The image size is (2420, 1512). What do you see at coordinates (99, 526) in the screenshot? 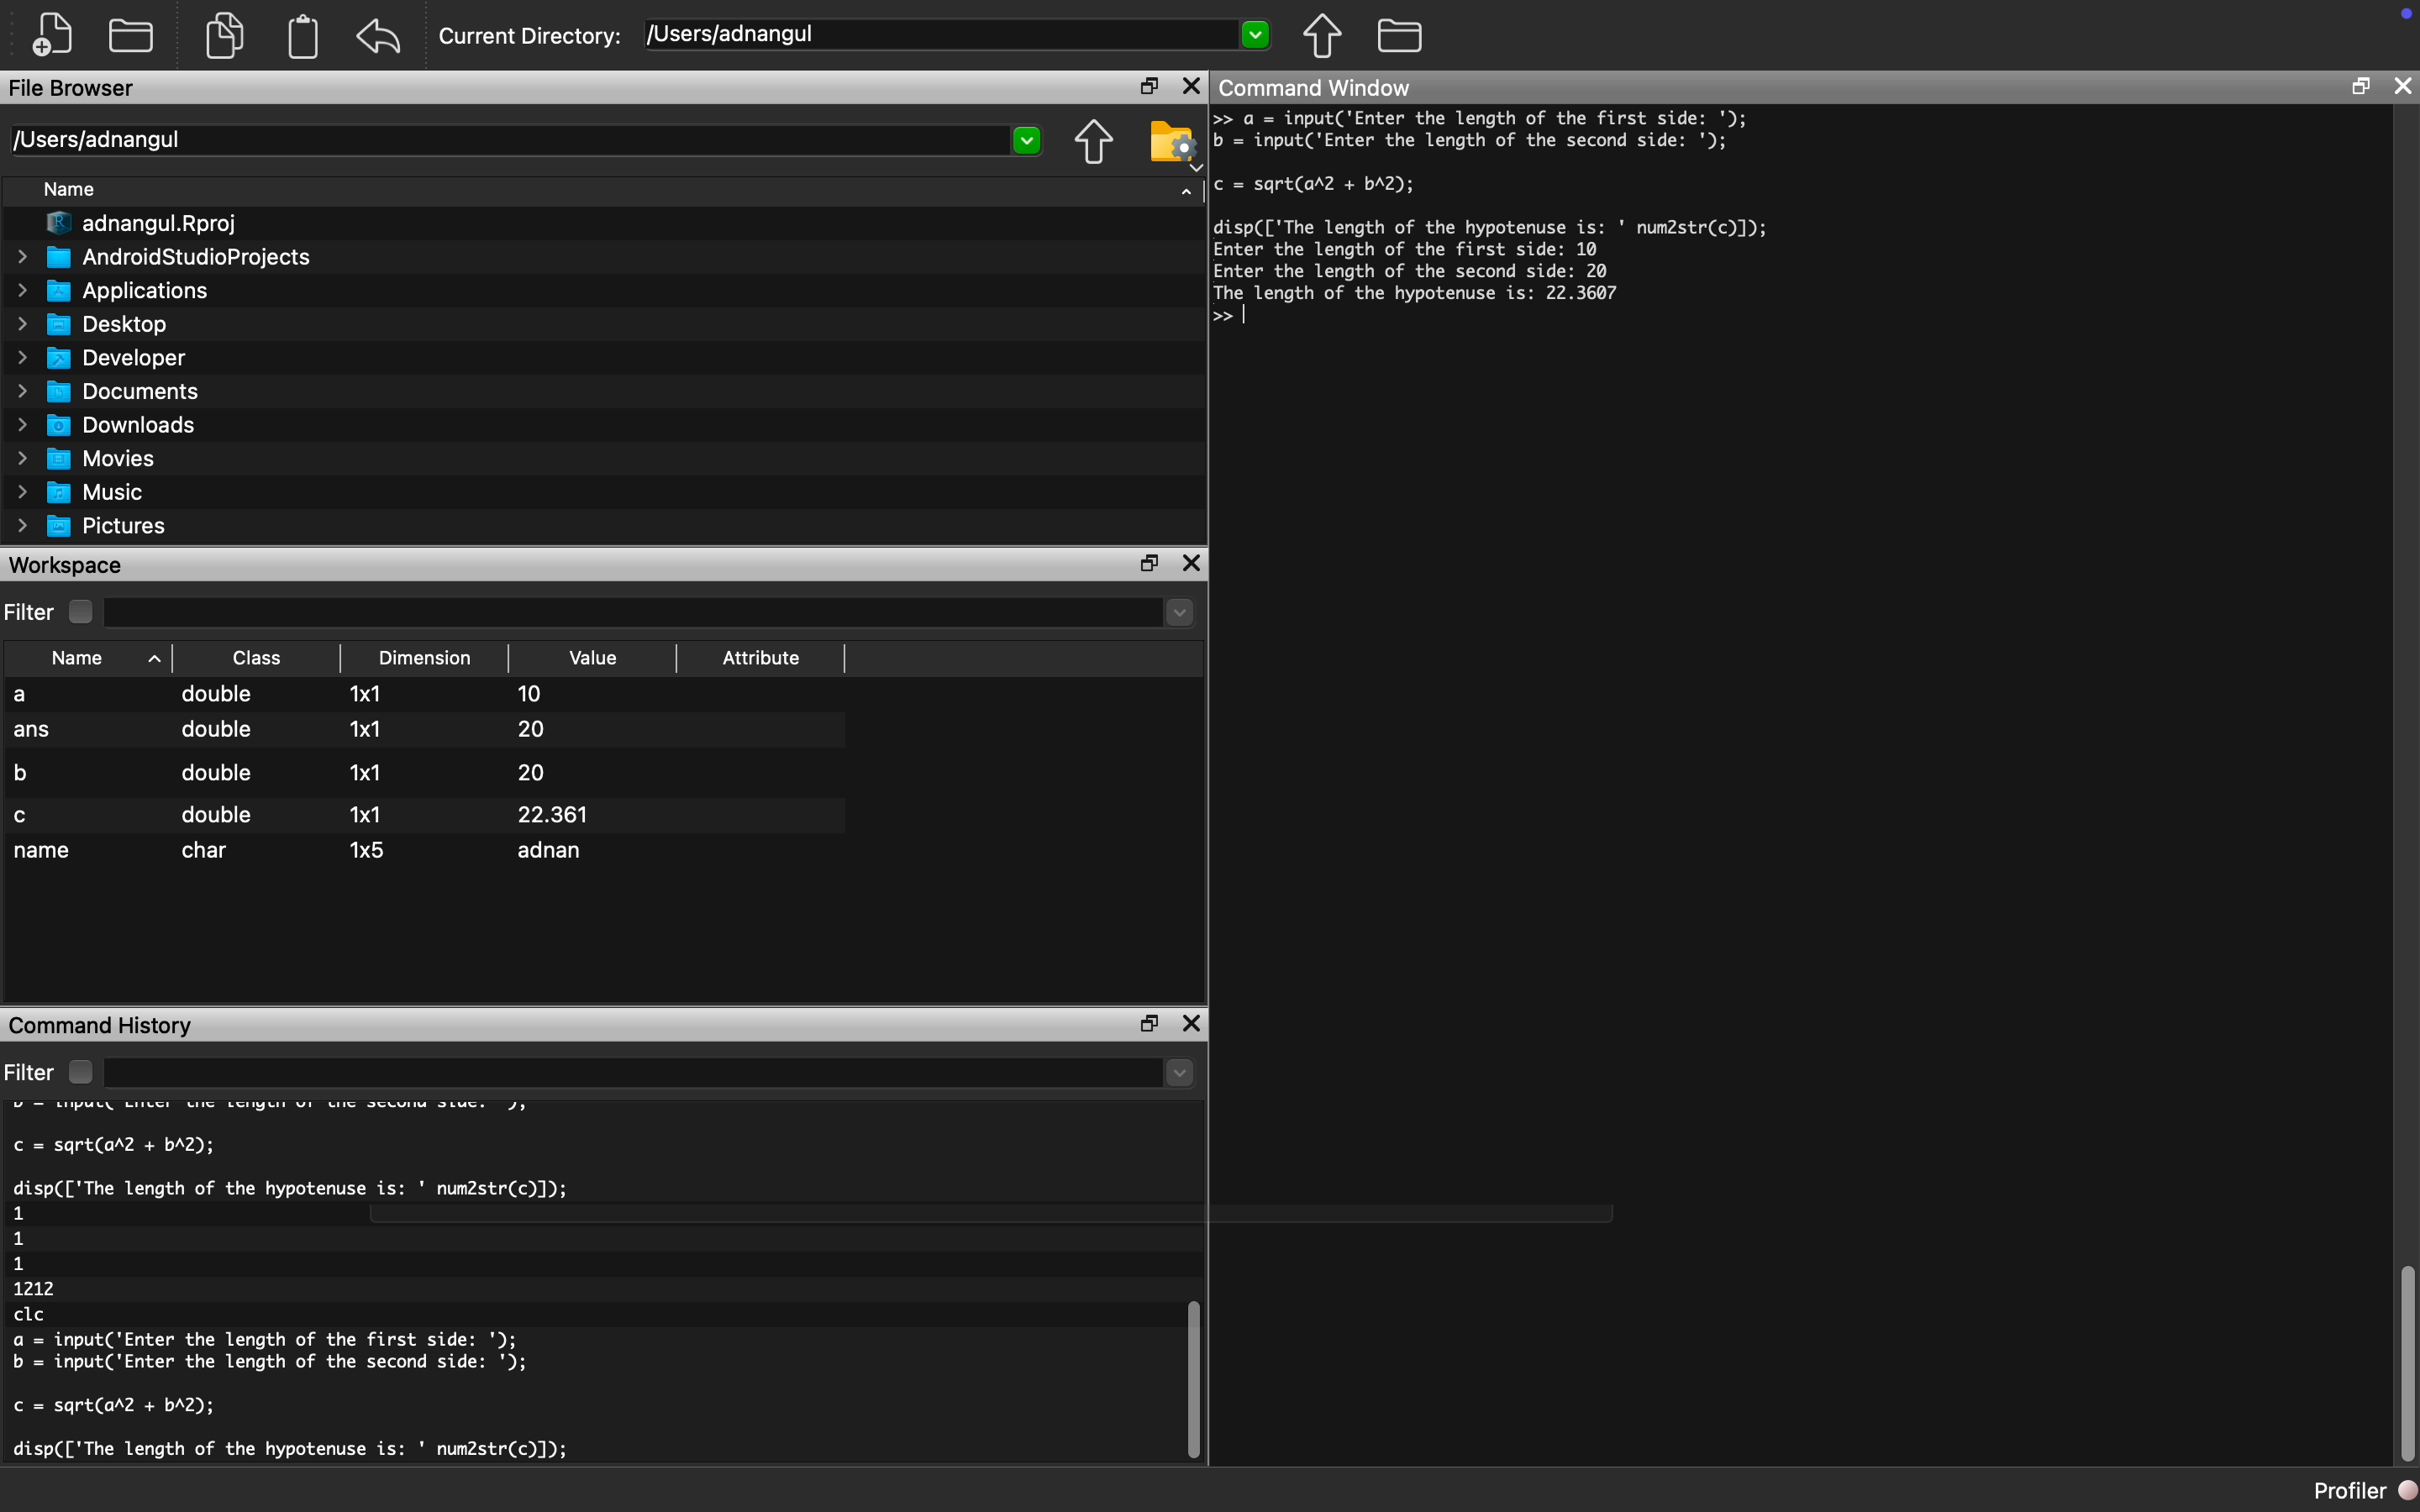
I see ` Pictures` at bounding box center [99, 526].